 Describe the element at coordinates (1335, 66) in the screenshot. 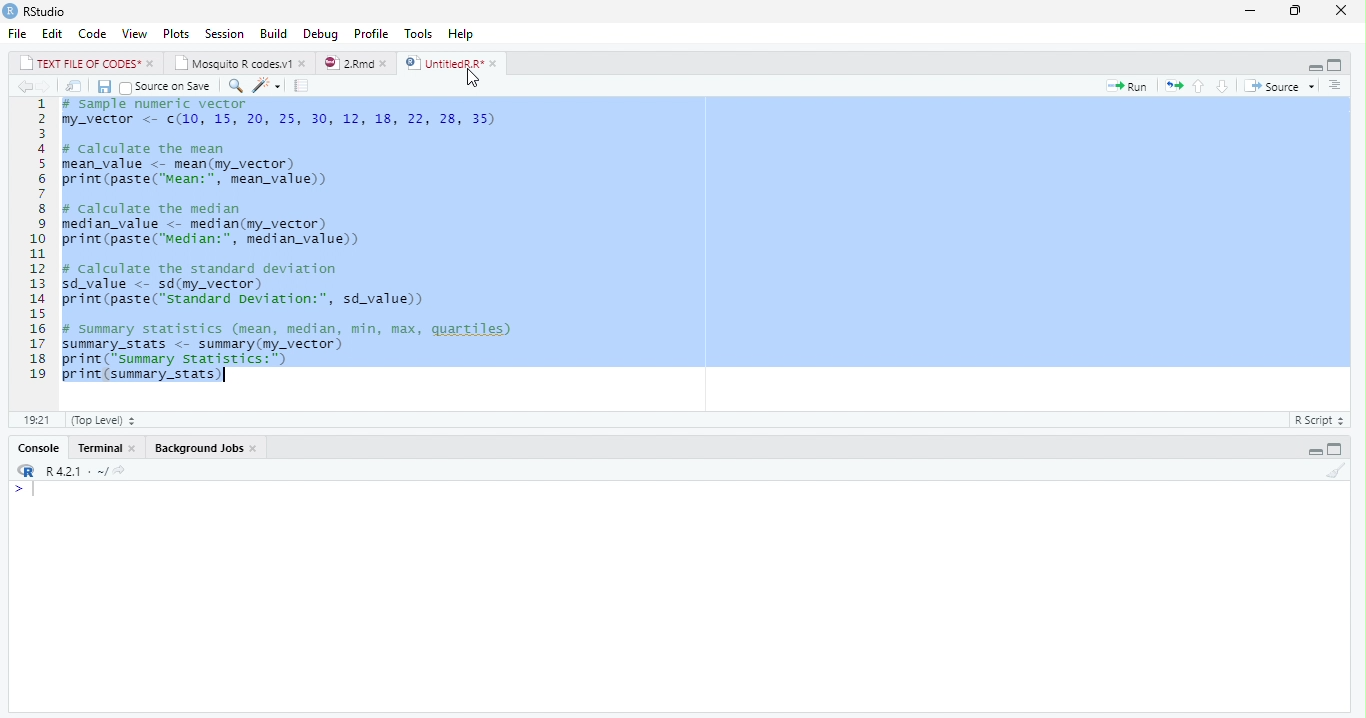

I see `maximize` at that location.